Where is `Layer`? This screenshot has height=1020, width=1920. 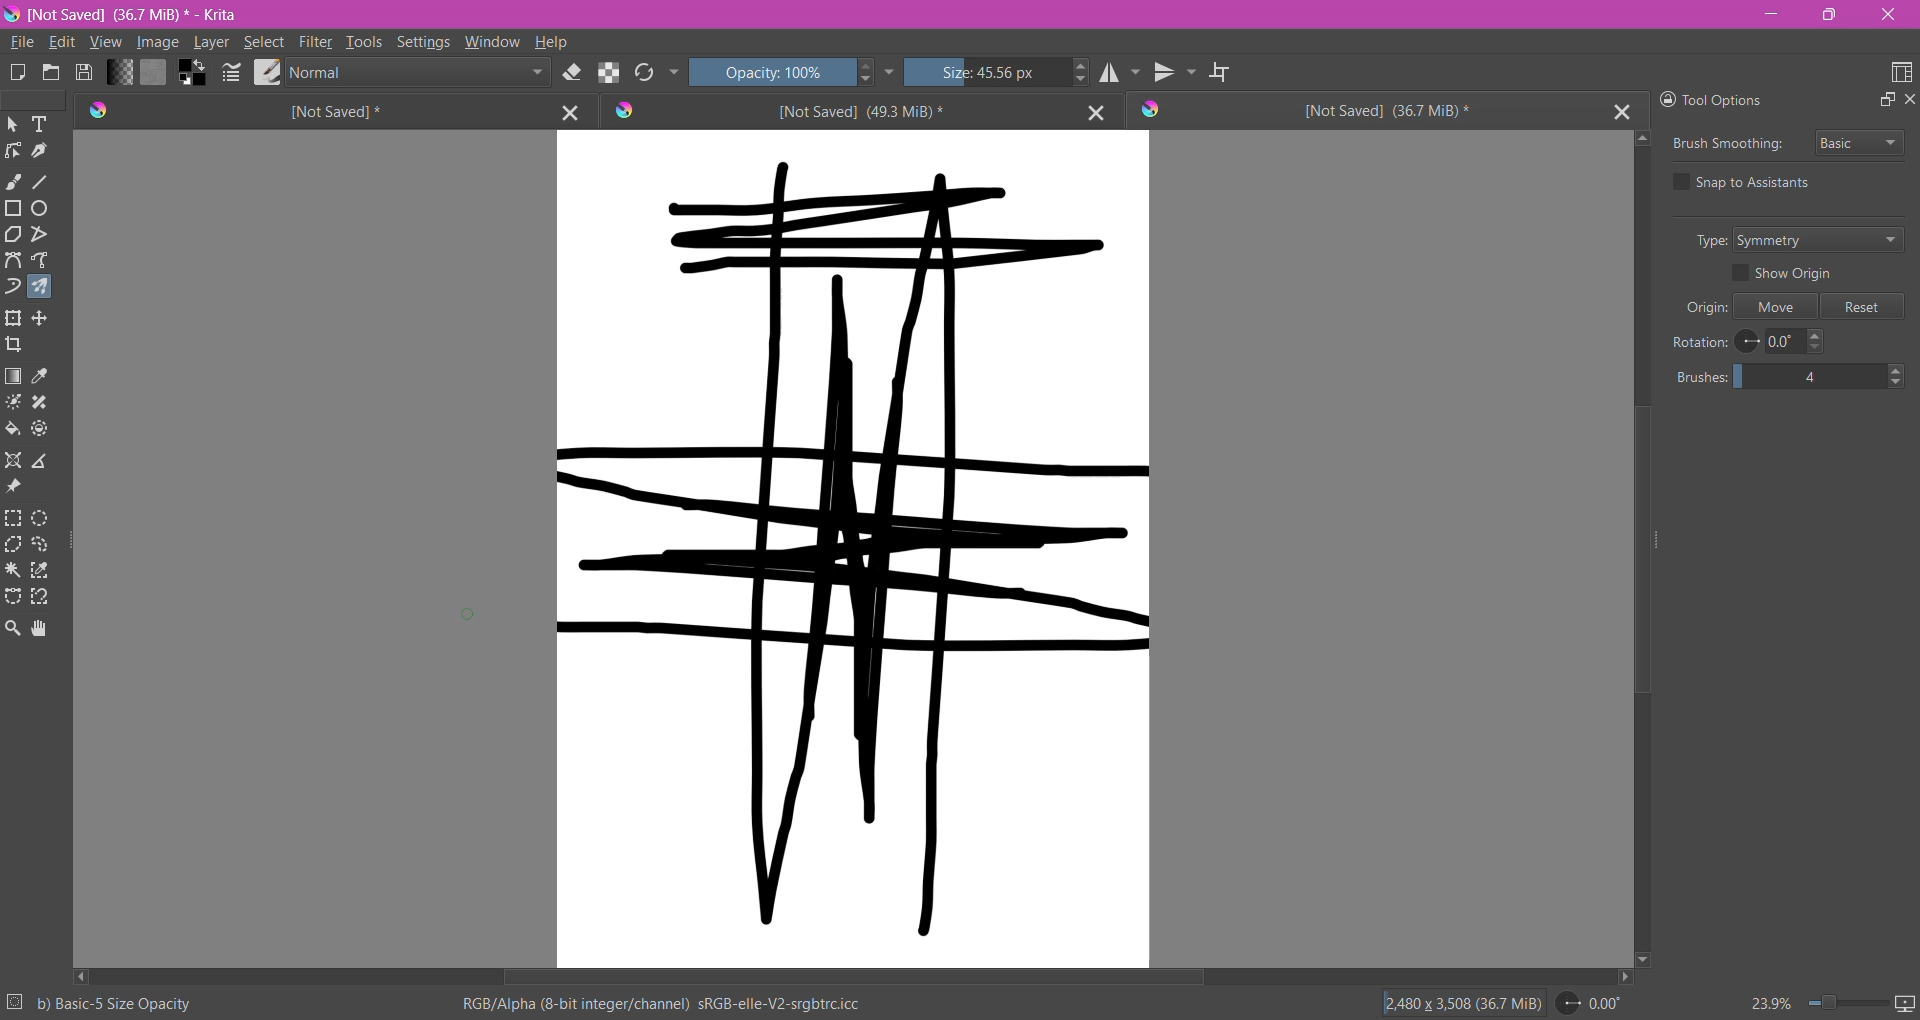 Layer is located at coordinates (210, 44).